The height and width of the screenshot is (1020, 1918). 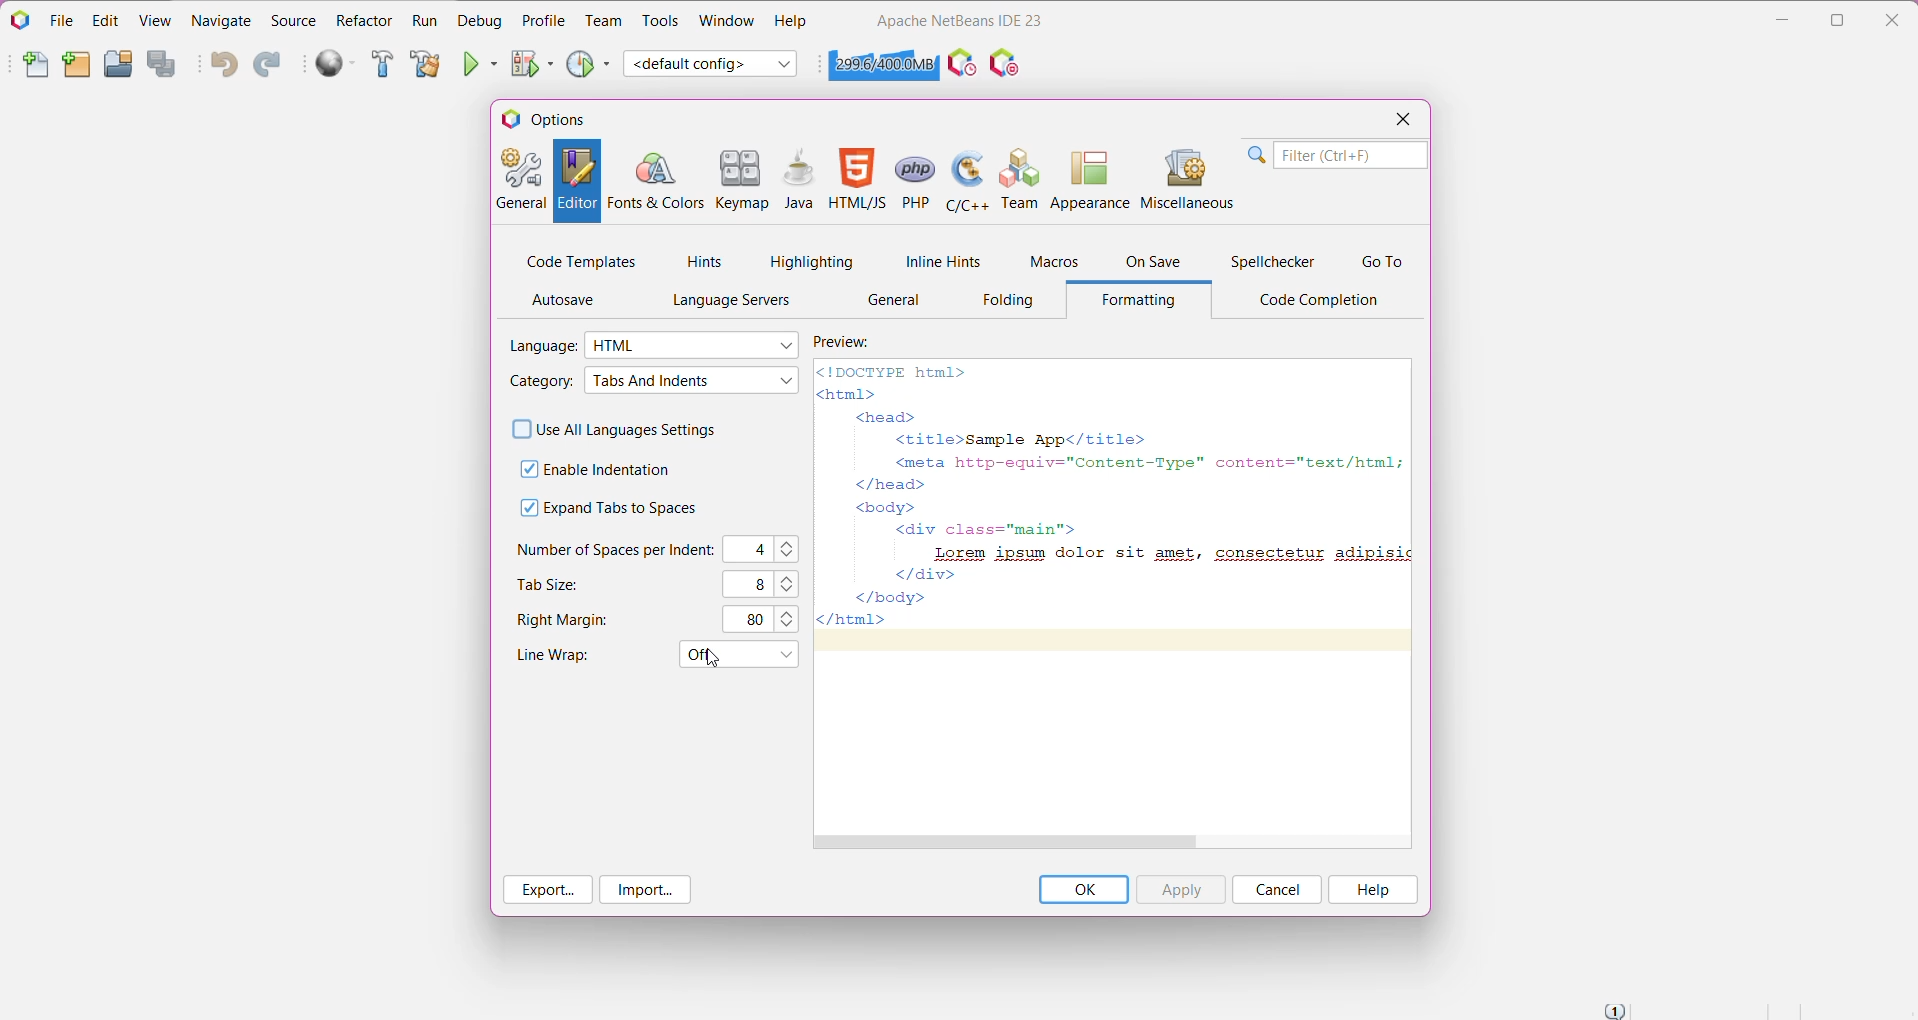 I want to click on Language, so click(x=543, y=345).